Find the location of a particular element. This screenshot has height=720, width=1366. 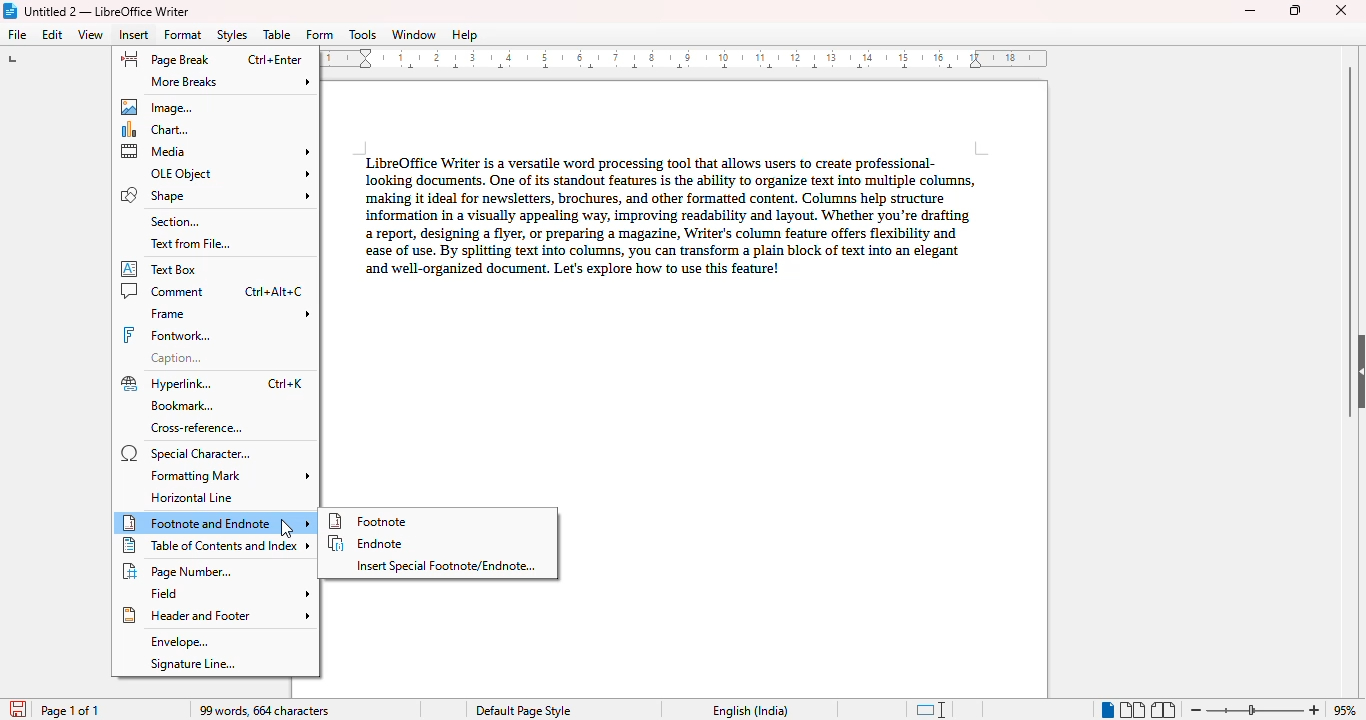

view is located at coordinates (92, 35).